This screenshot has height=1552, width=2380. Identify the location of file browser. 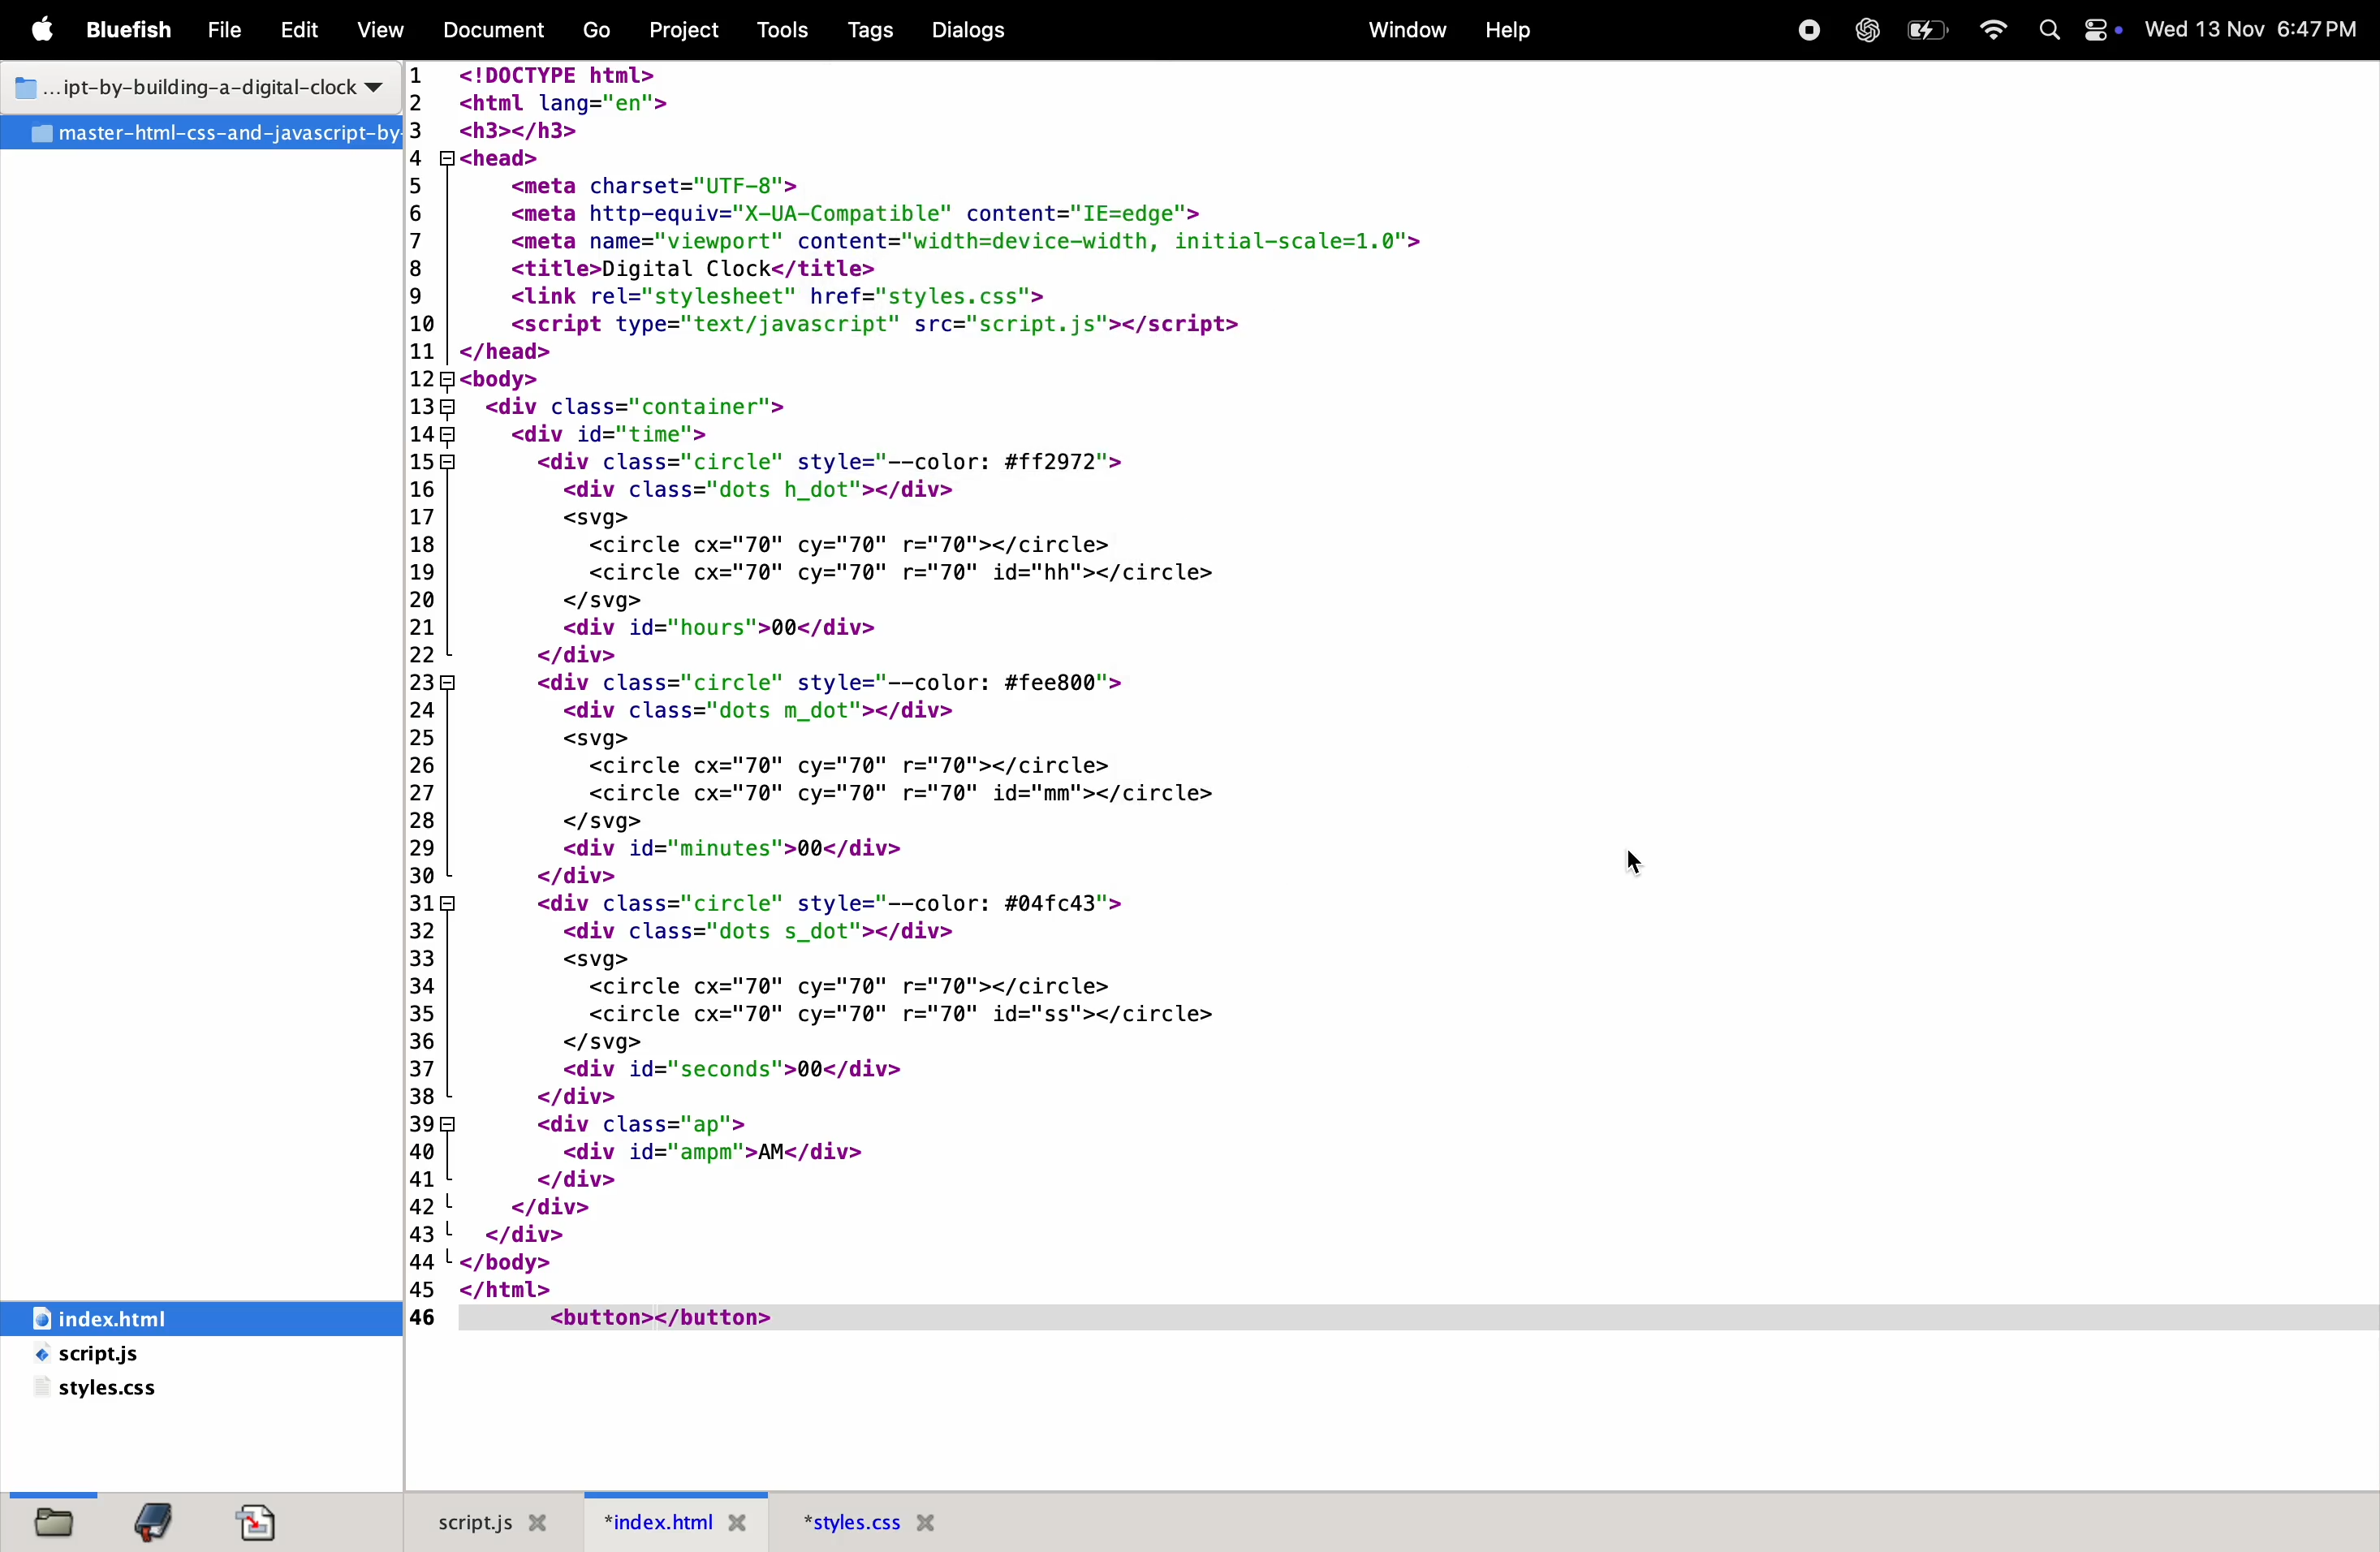
(56, 1518).